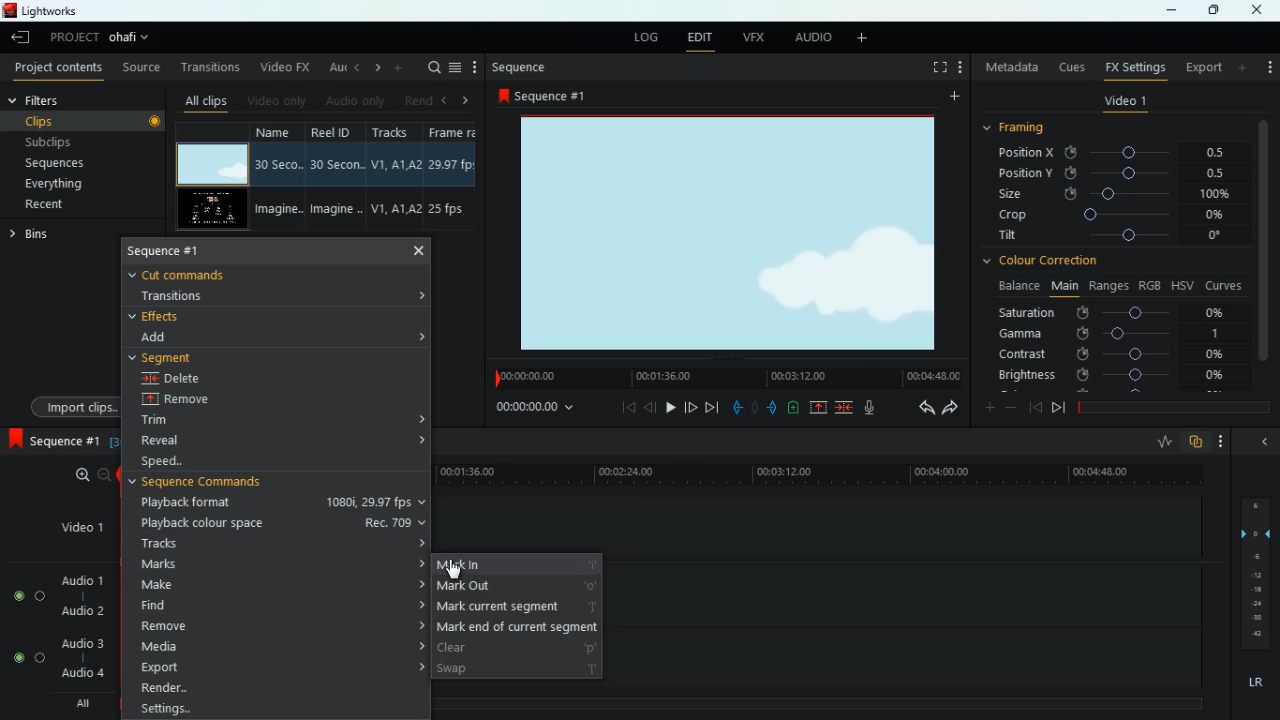 The width and height of the screenshot is (1280, 720). What do you see at coordinates (395, 161) in the screenshot?
I see `V1, A1, A2` at bounding box center [395, 161].